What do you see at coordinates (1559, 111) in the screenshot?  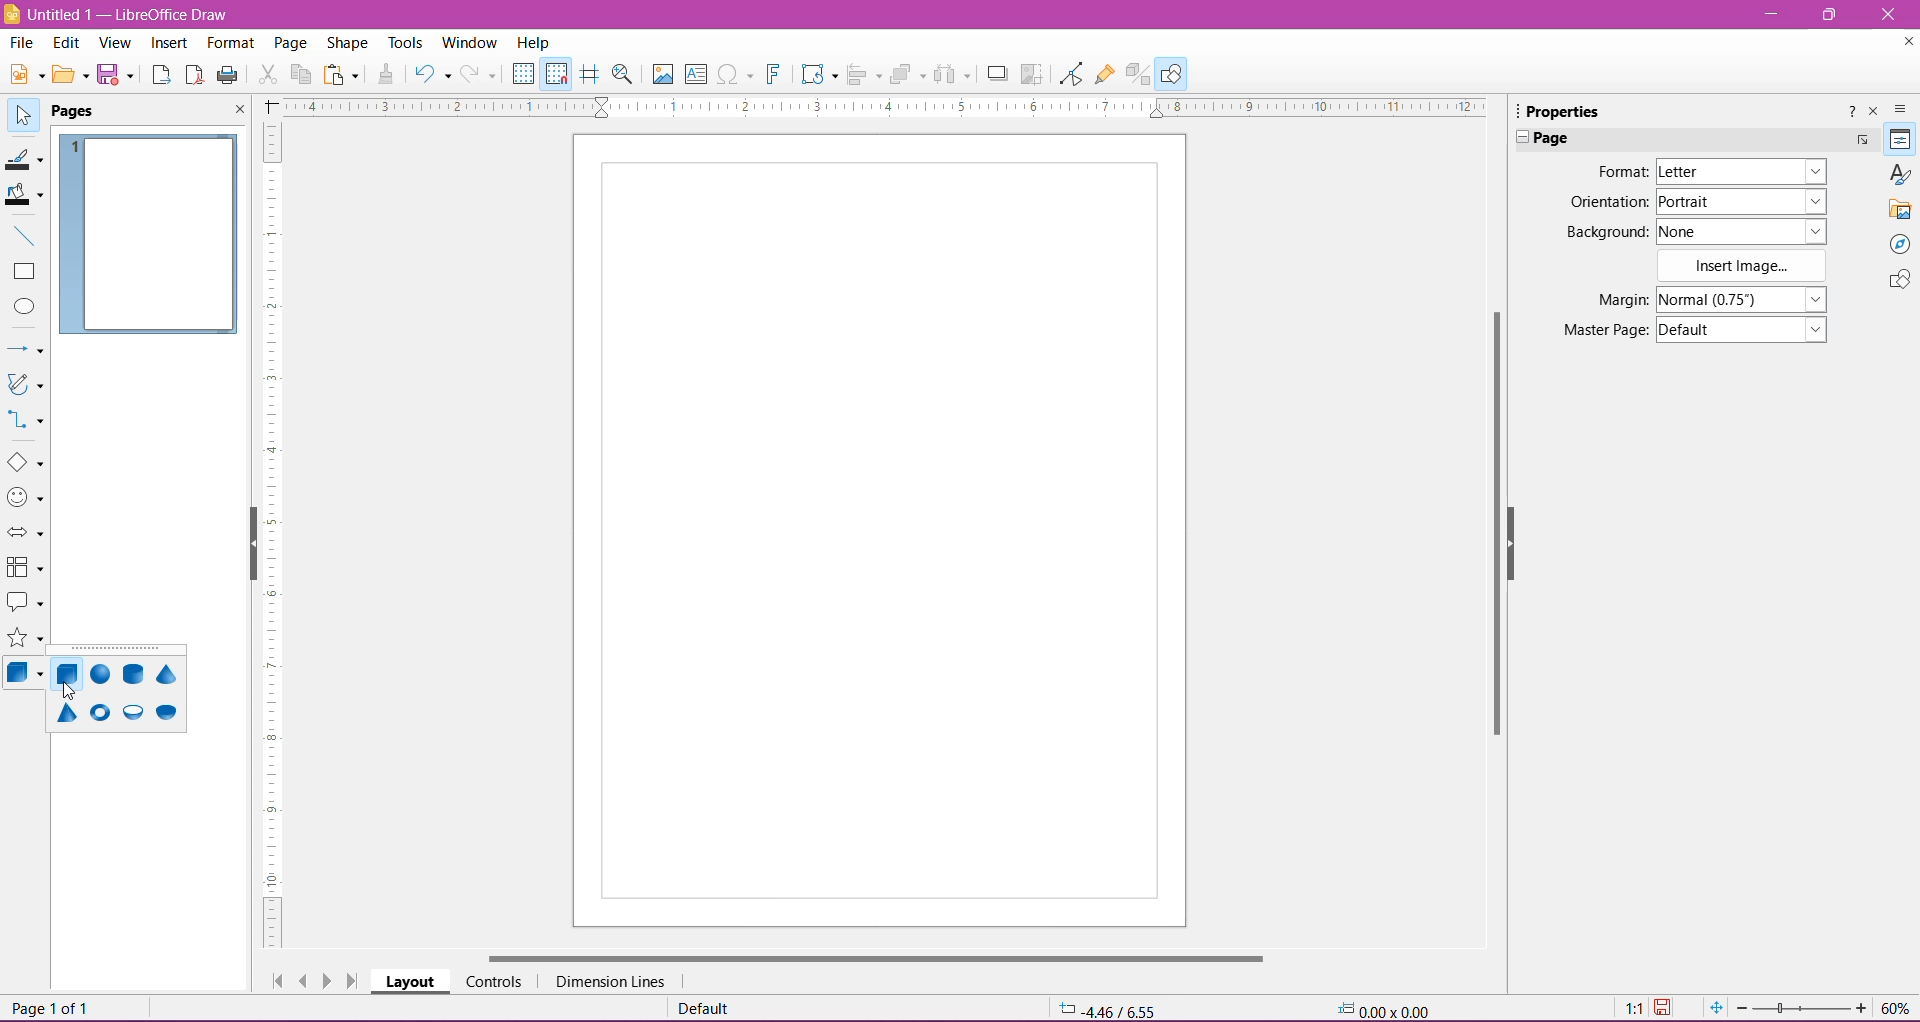 I see `Properties` at bounding box center [1559, 111].